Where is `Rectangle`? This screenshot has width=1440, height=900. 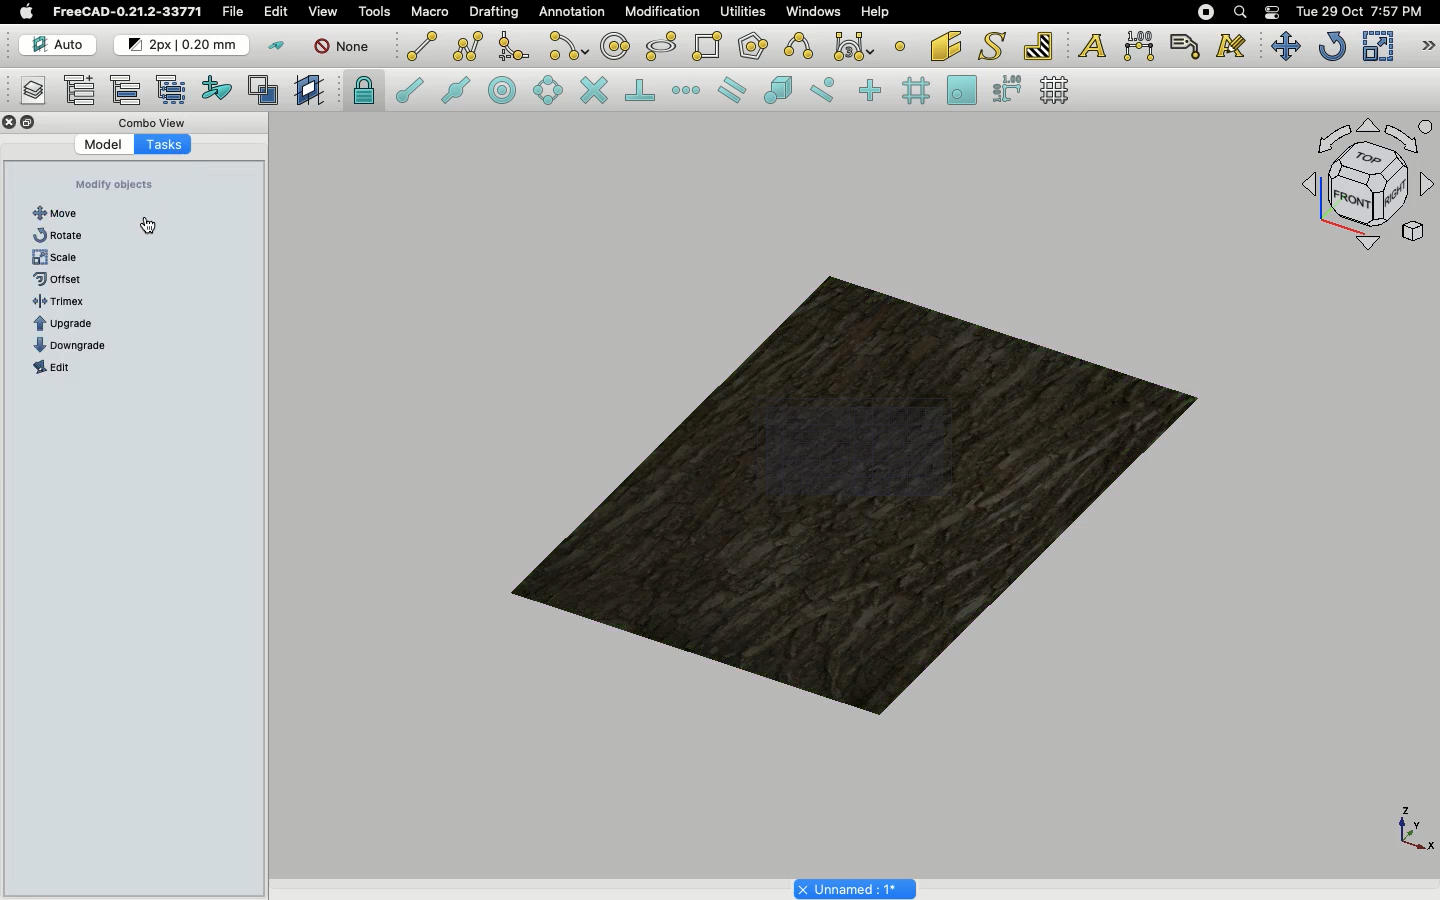 Rectangle is located at coordinates (711, 47).